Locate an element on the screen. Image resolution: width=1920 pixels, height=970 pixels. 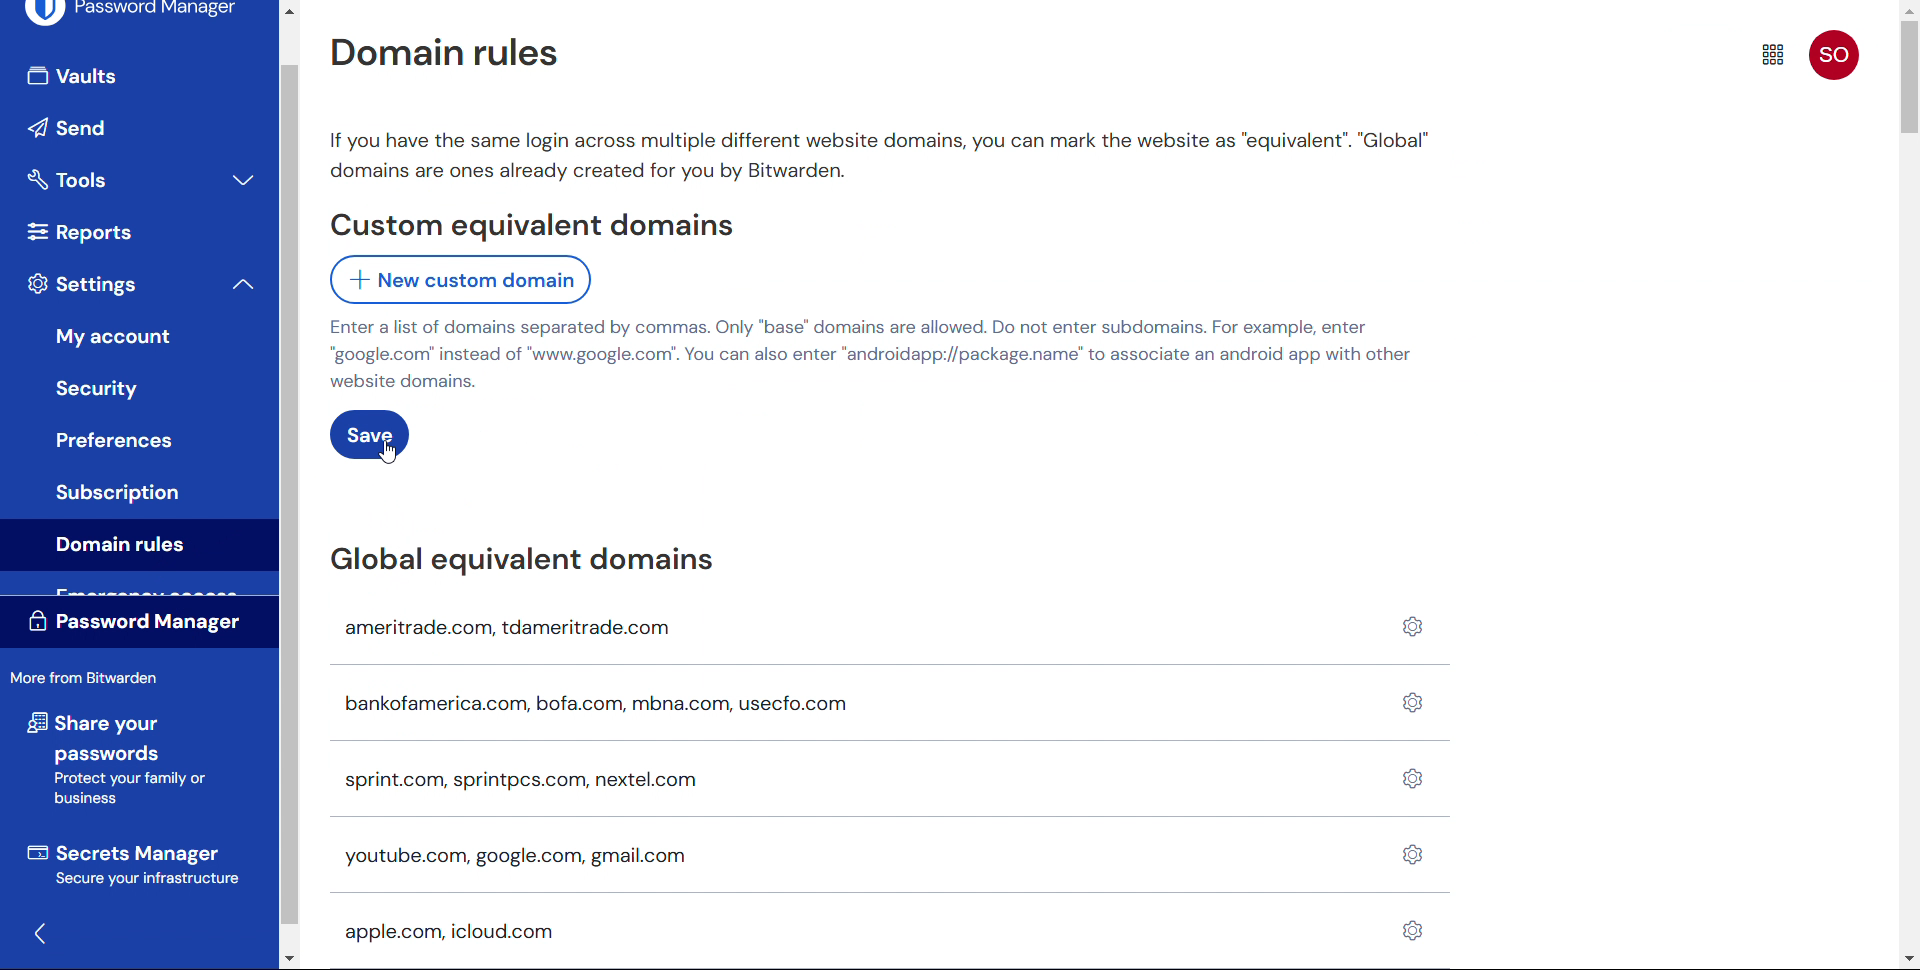
Subscription  is located at coordinates (117, 493).